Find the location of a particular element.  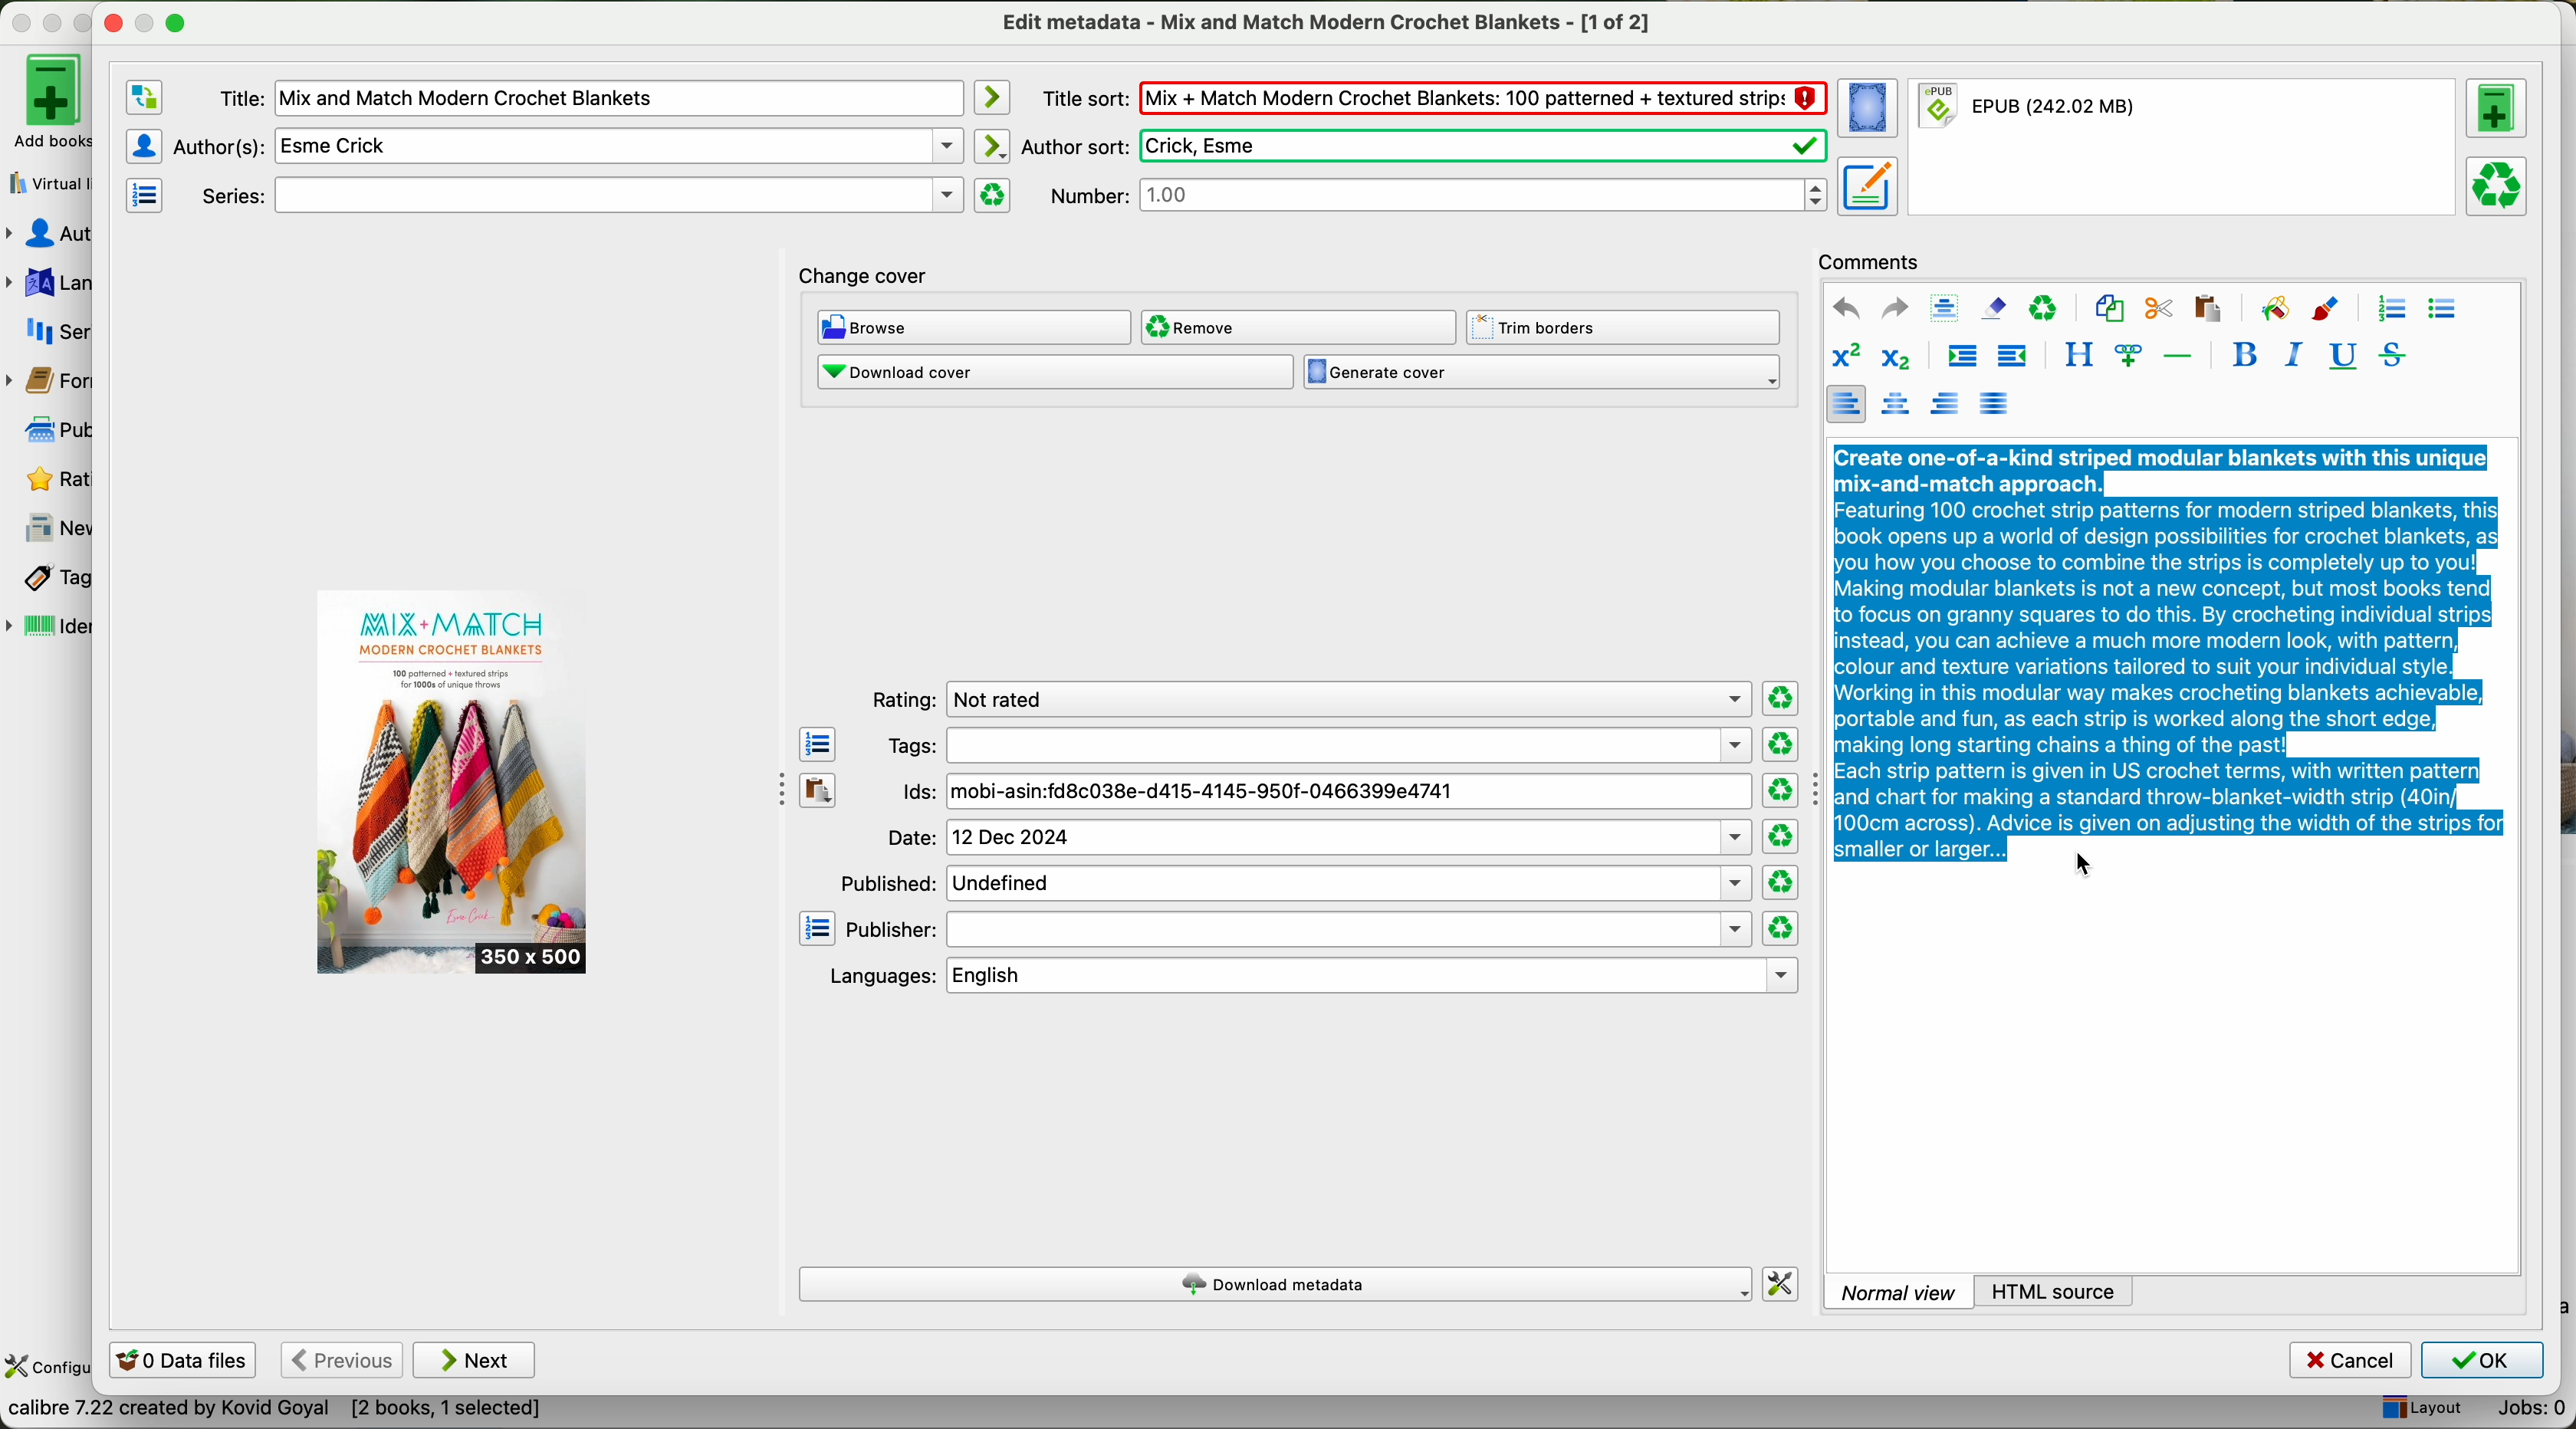

languages is located at coordinates (48, 283).